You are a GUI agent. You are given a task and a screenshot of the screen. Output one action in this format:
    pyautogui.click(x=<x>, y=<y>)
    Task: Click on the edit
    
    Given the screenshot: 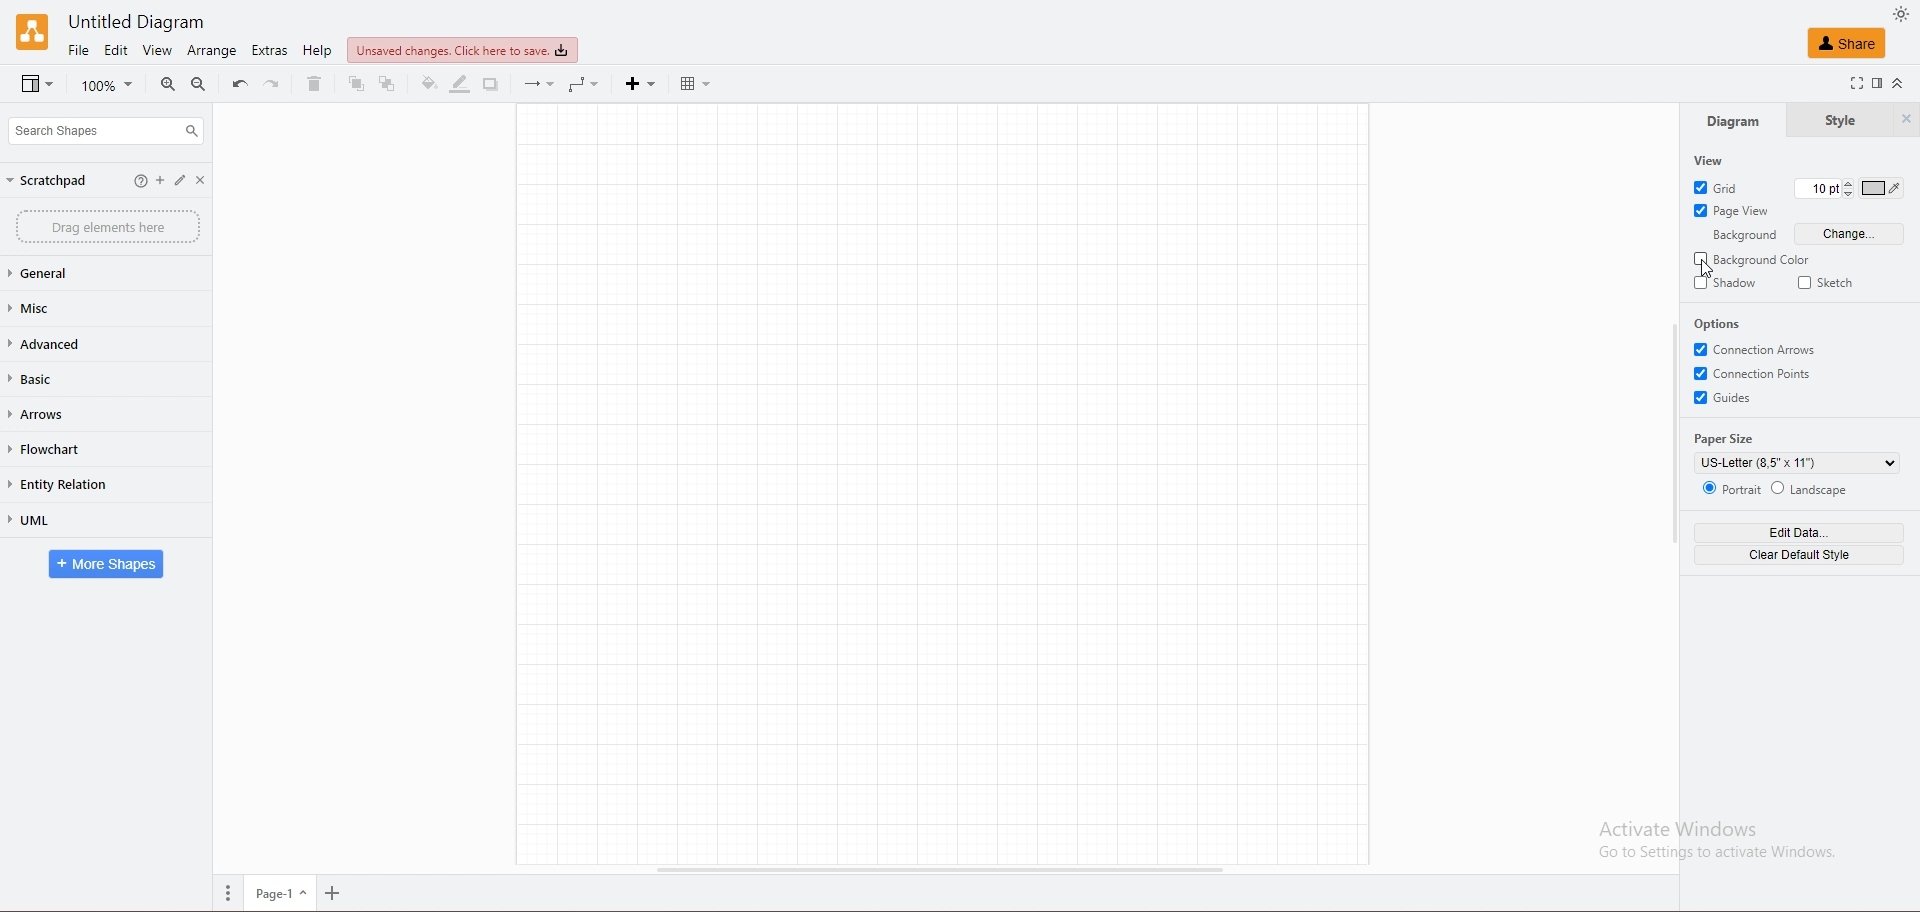 What is the action you would take?
    pyautogui.click(x=185, y=182)
    